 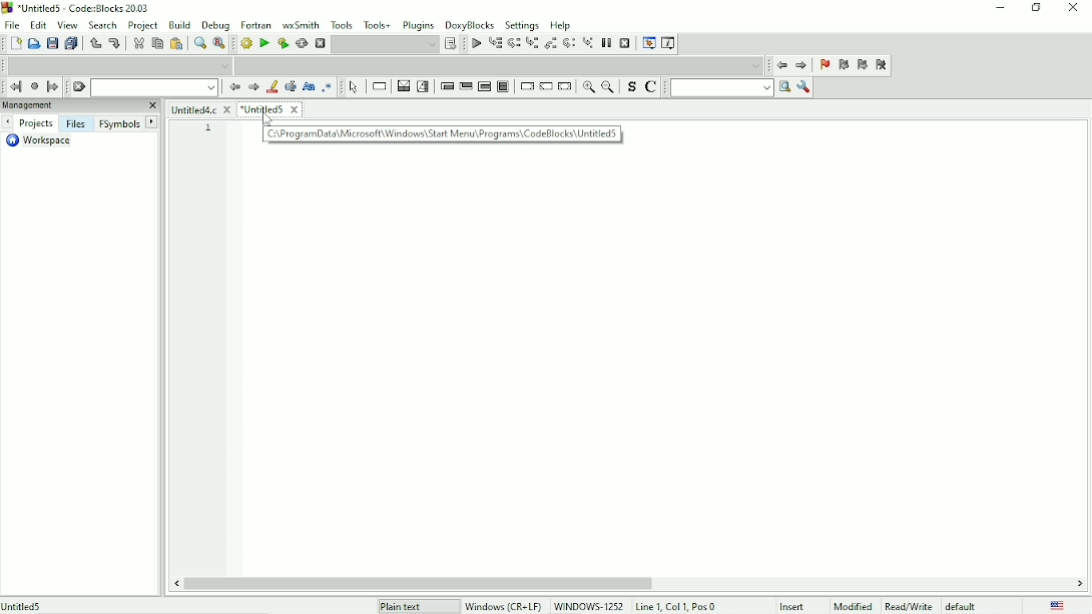 What do you see at coordinates (38, 26) in the screenshot?
I see `Edit` at bounding box center [38, 26].